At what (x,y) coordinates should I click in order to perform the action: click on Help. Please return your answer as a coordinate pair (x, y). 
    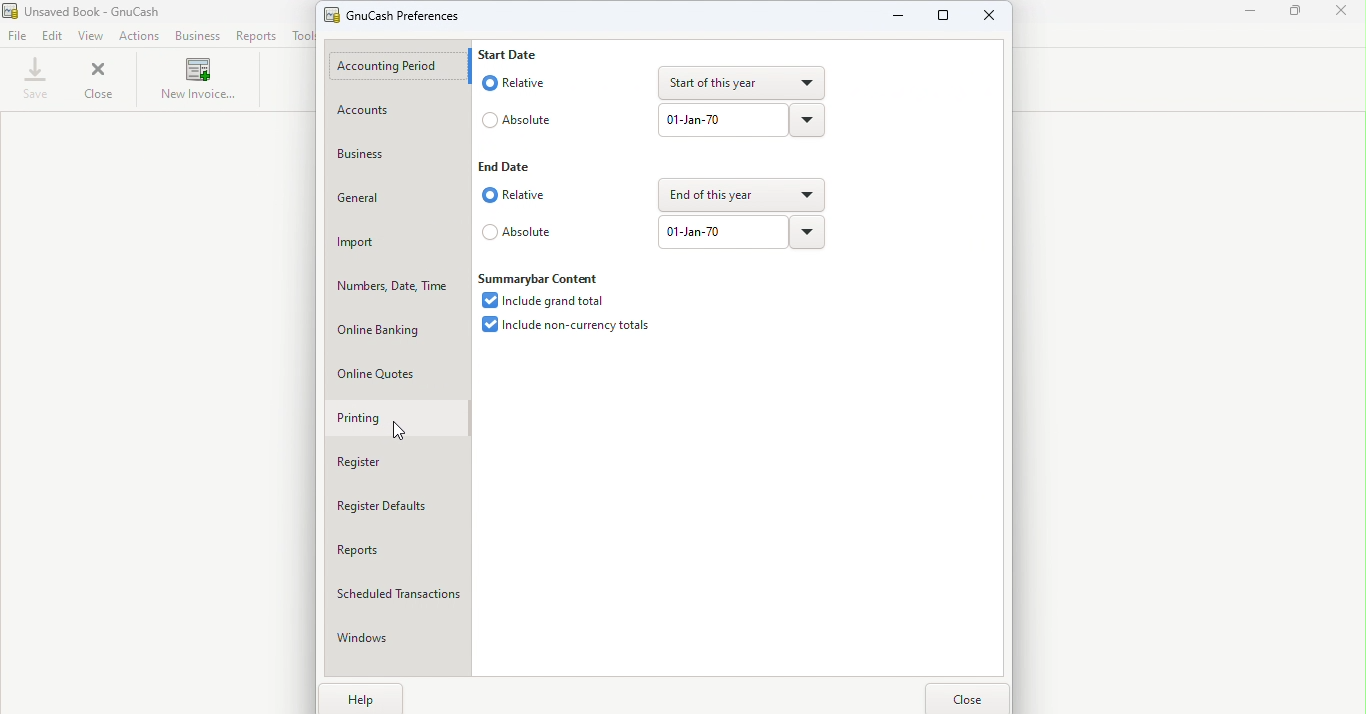
    Looking at the image, I should click on (361, 698).